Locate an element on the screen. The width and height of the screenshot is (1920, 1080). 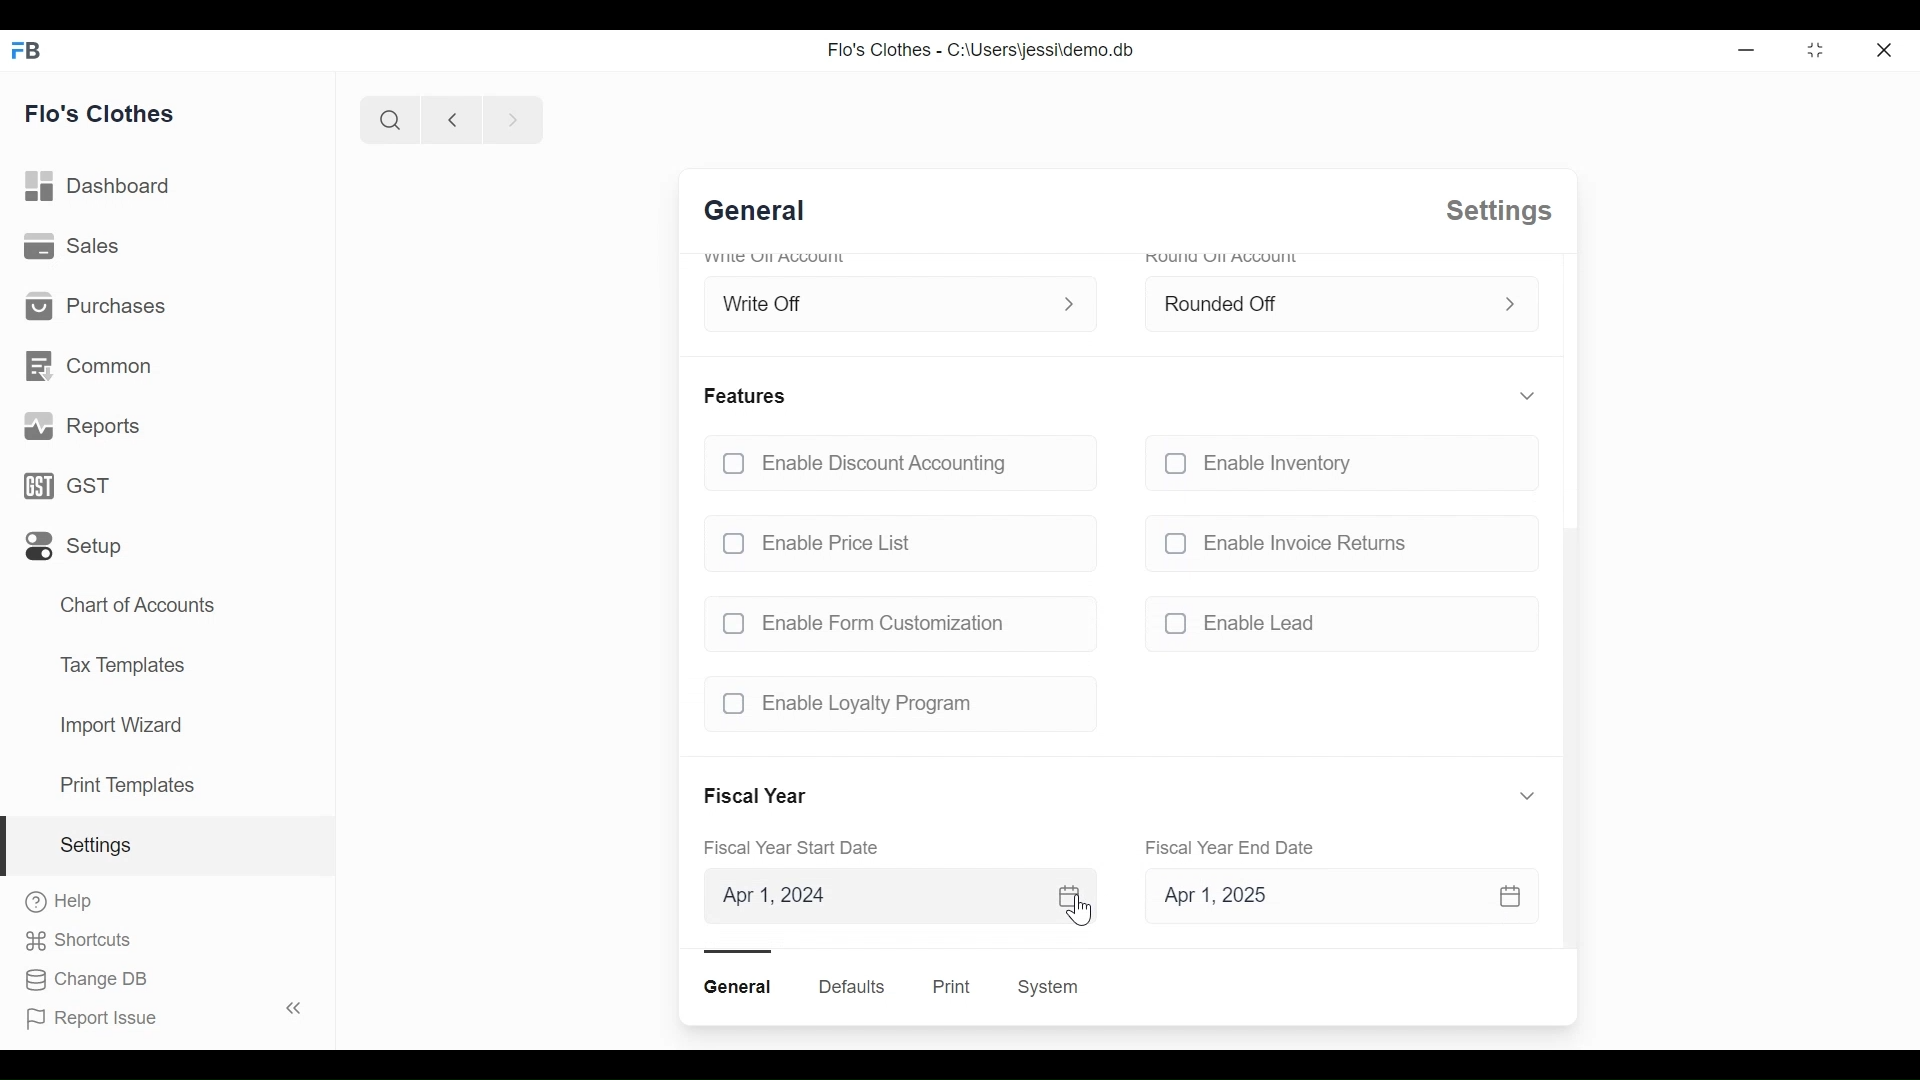
General is located at coordinates (765, 213).